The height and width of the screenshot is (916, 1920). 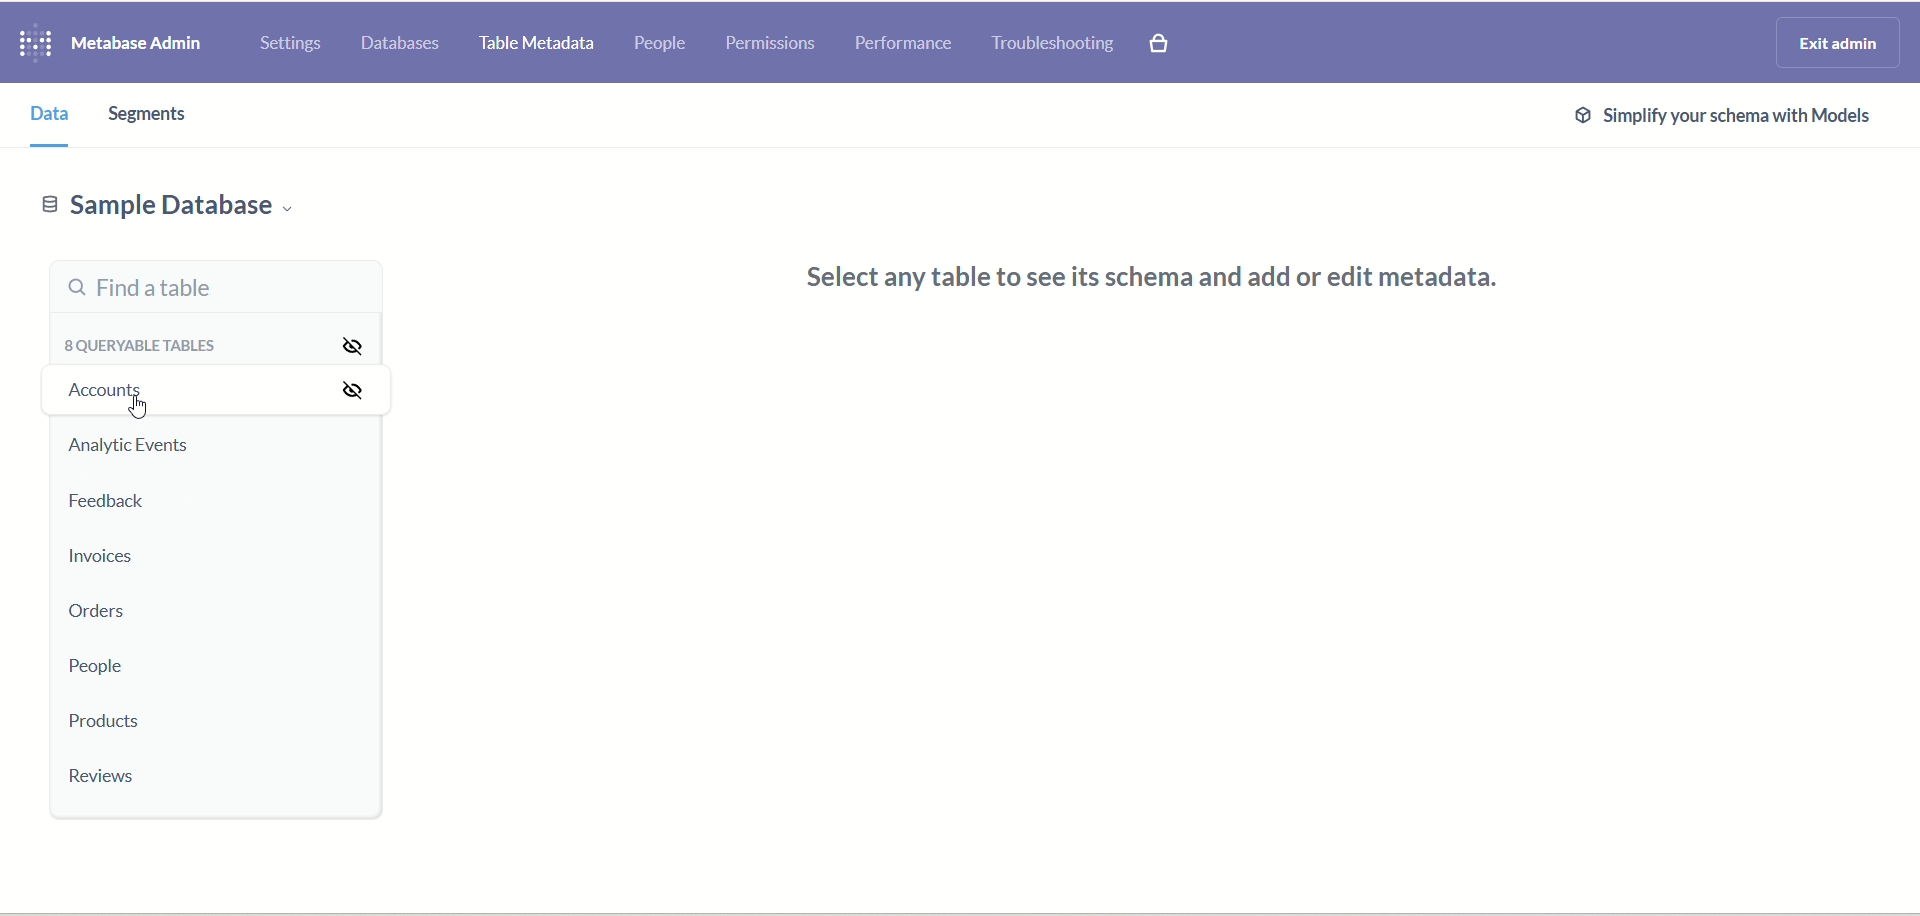 What do you see at coordinates (123, 391) in the screenshot?
I see `account` at bounding box center [123, 391].